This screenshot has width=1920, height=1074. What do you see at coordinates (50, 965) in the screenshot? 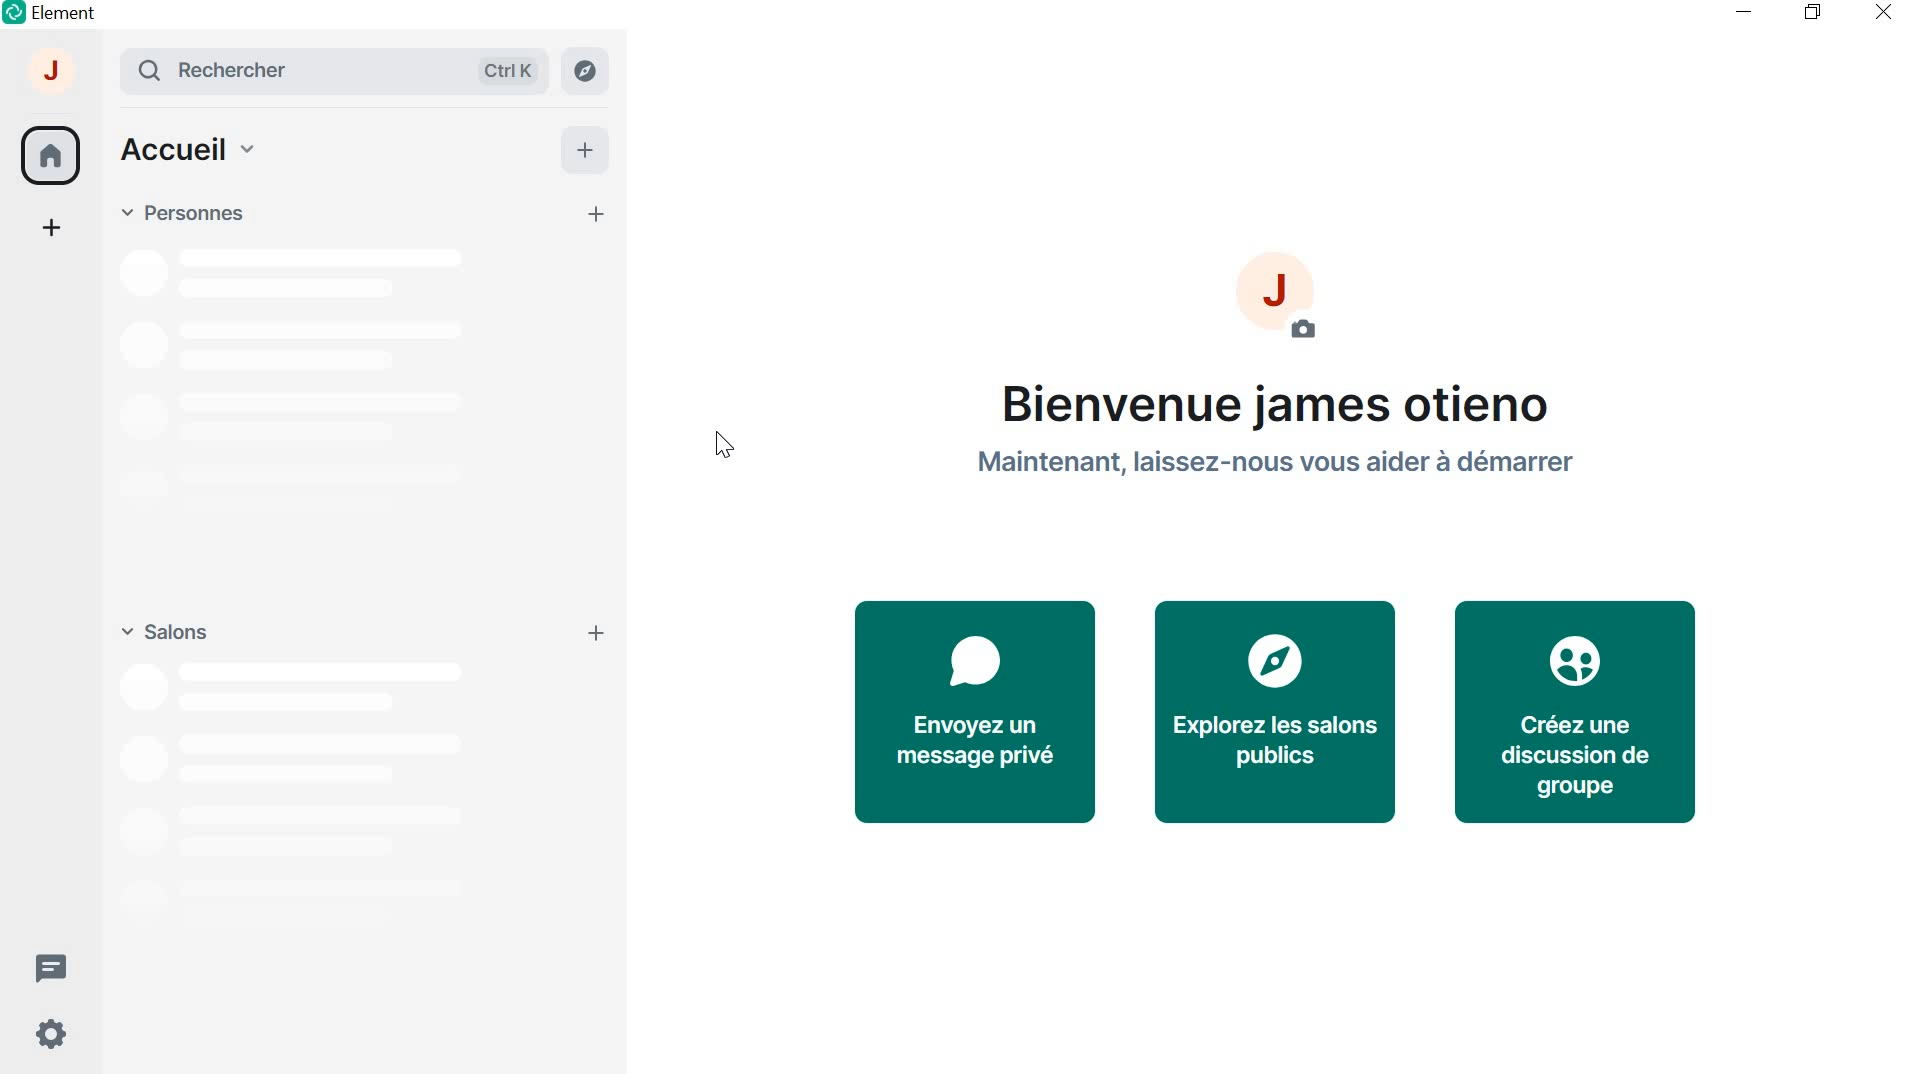
I see `THREADS` at bounding box center [50, 965].